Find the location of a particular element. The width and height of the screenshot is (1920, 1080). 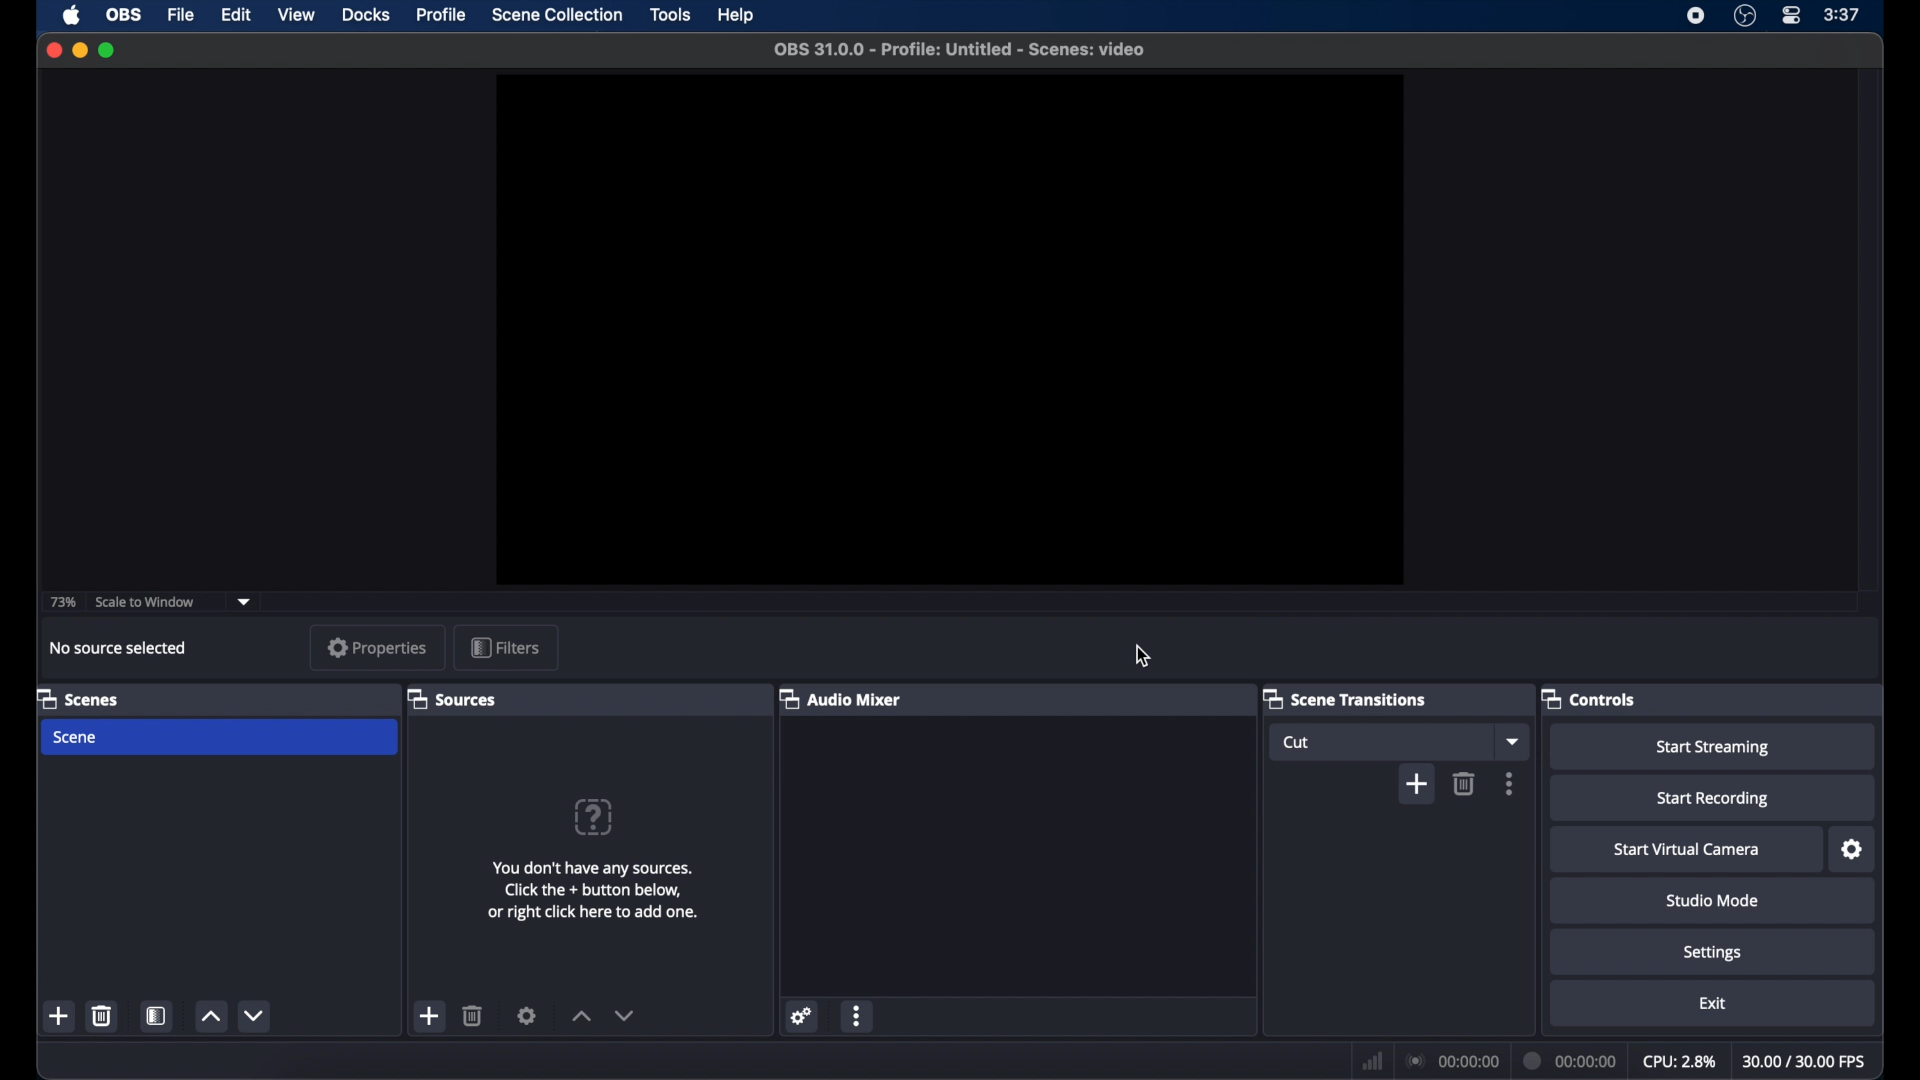

add is located at coordinates (1416, 785).